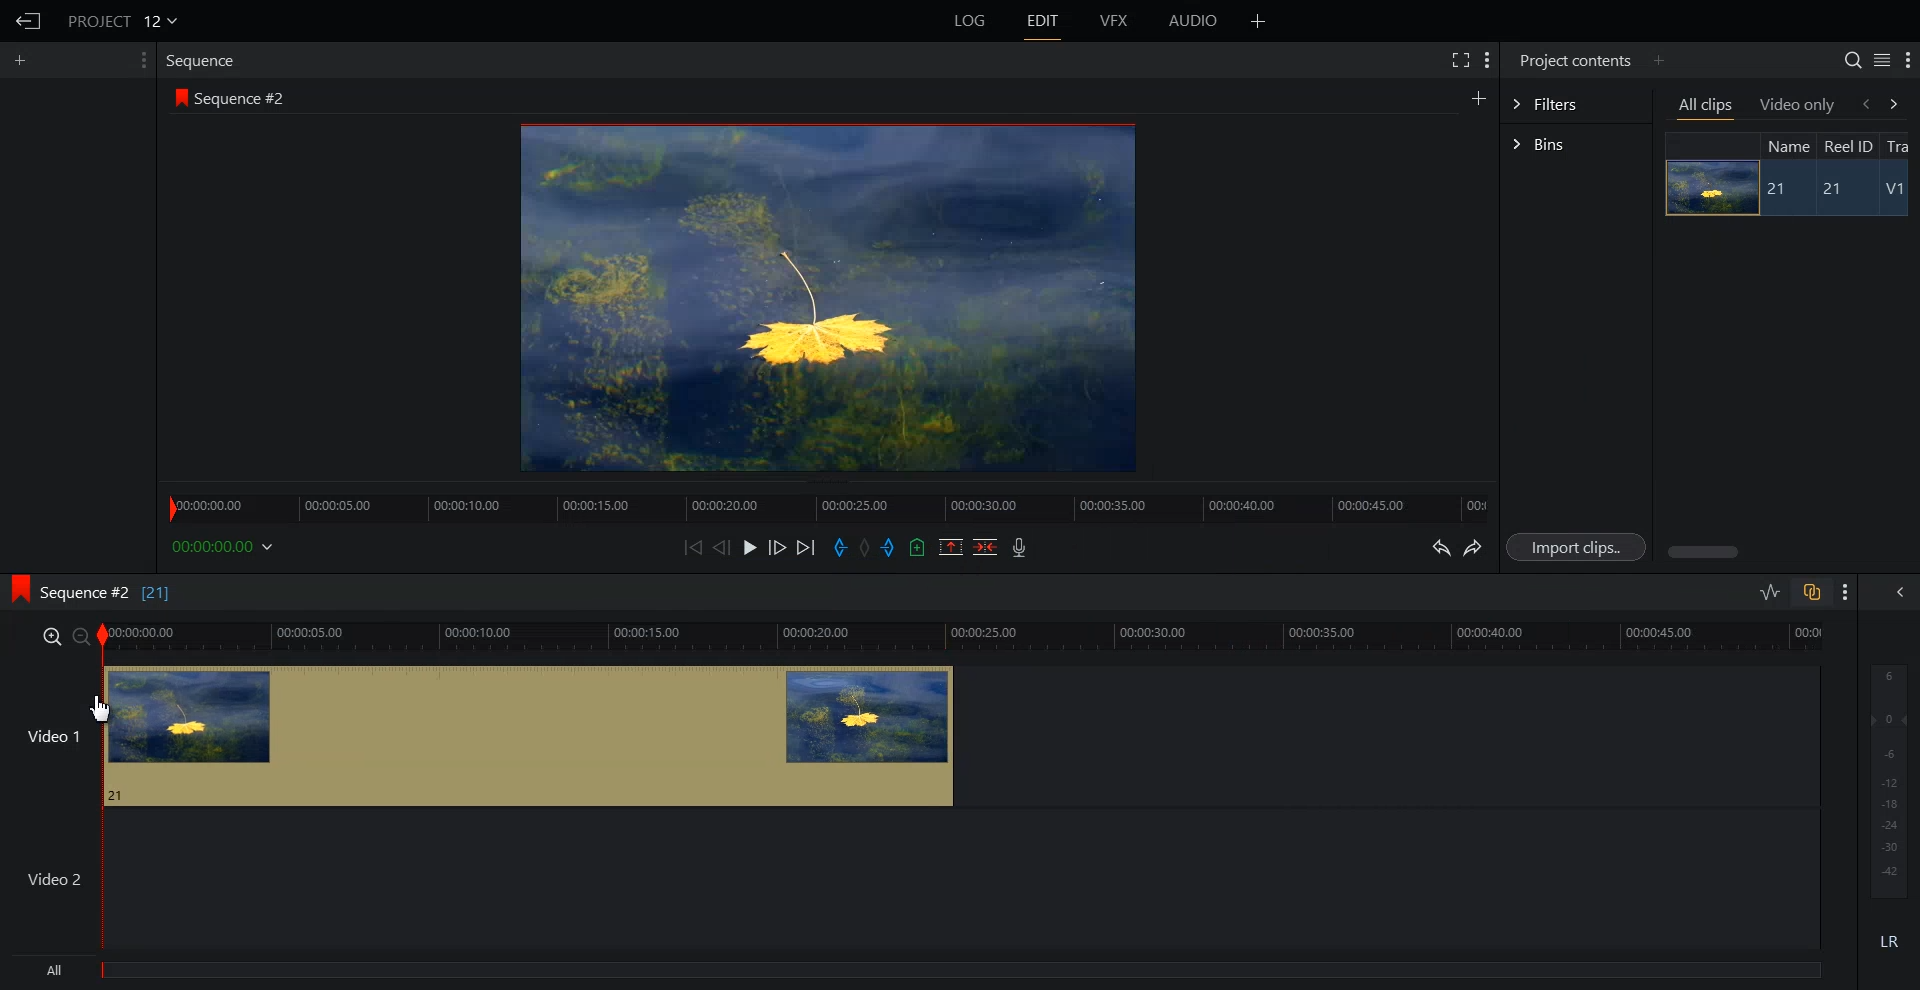 Image resolution: width=1920 pixels, height=990 pixels. What do you see at coordinates (1044, 21) in the screenshot?
I see `EDIT` at bounding box center [1044, 21].